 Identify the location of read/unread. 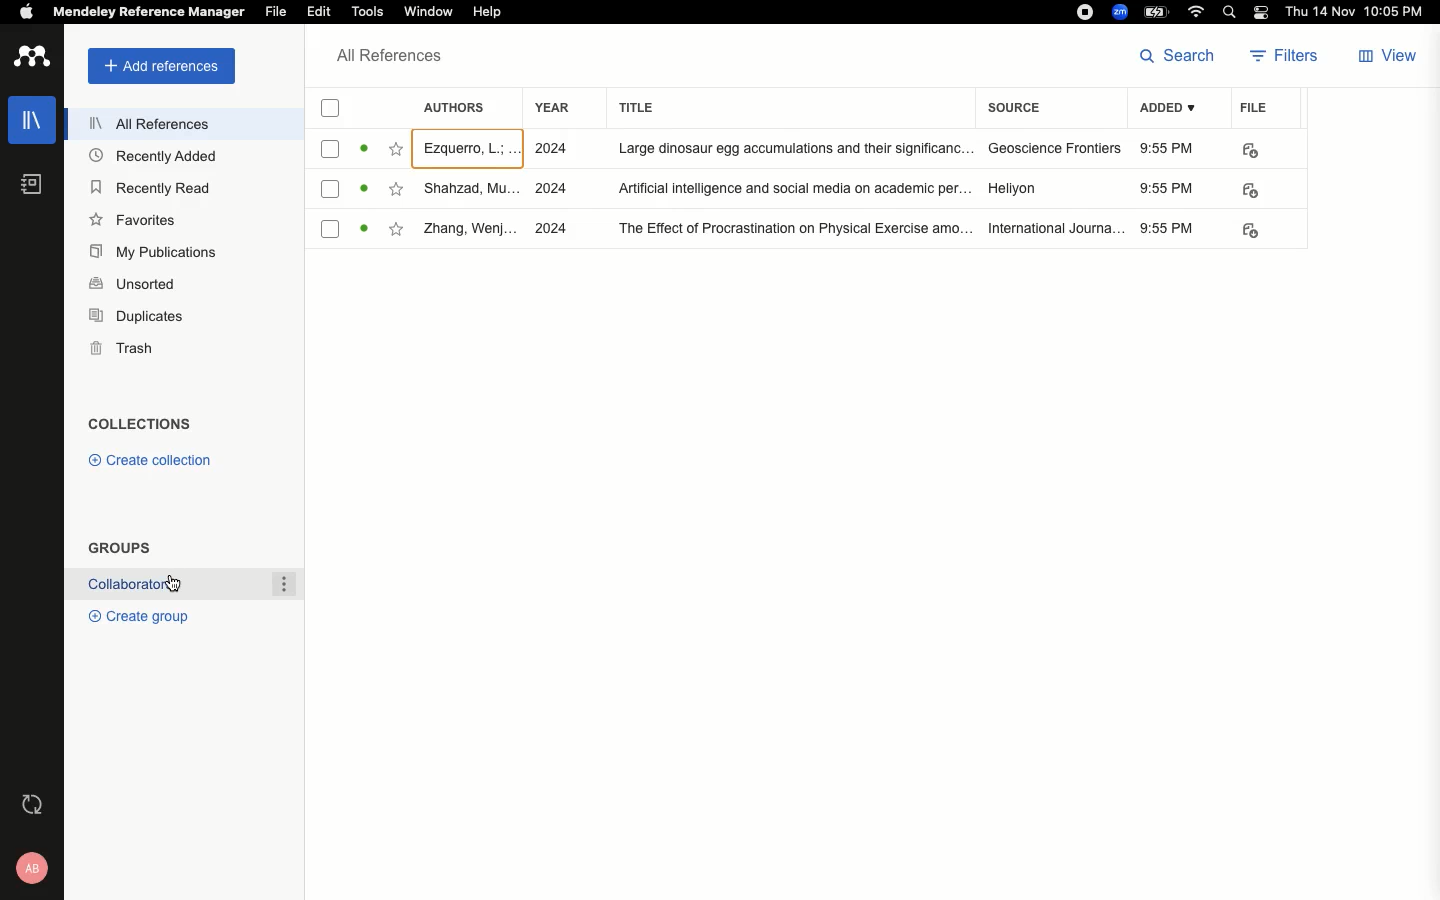
(364, 143).